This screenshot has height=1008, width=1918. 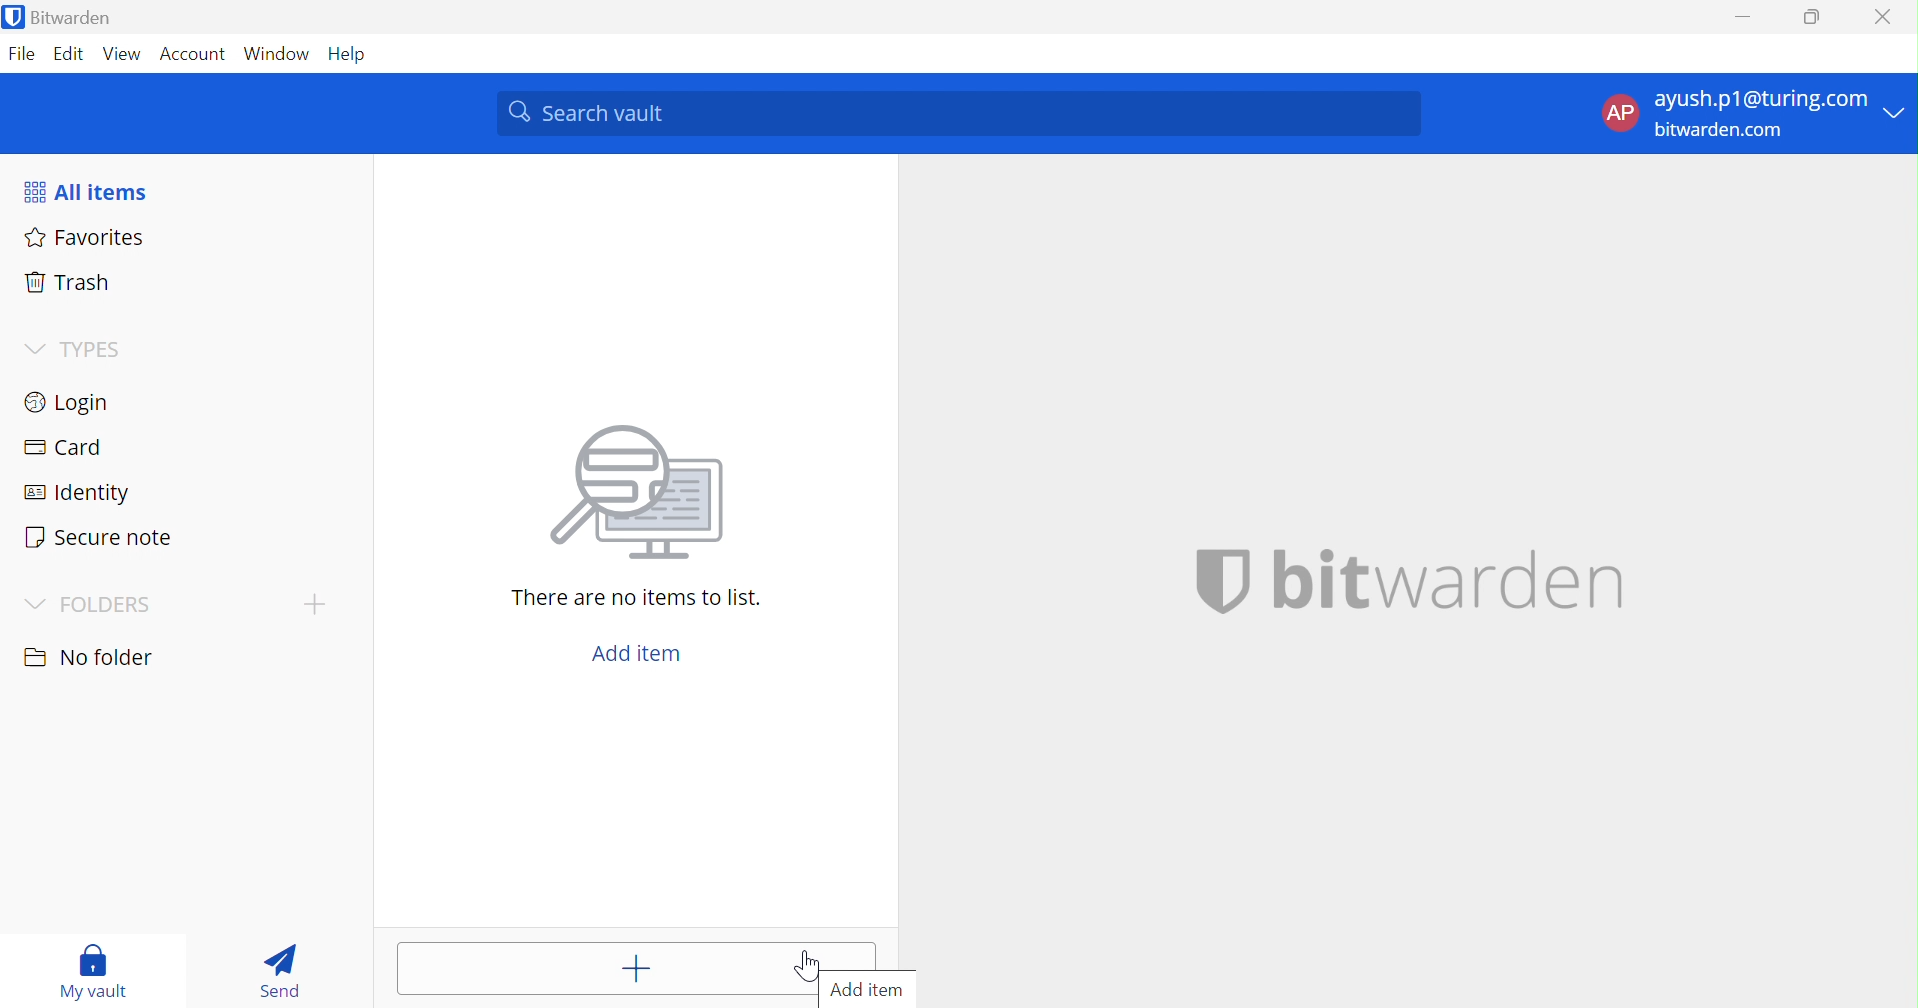 I want to click on Account, so click(x=194, y=54).